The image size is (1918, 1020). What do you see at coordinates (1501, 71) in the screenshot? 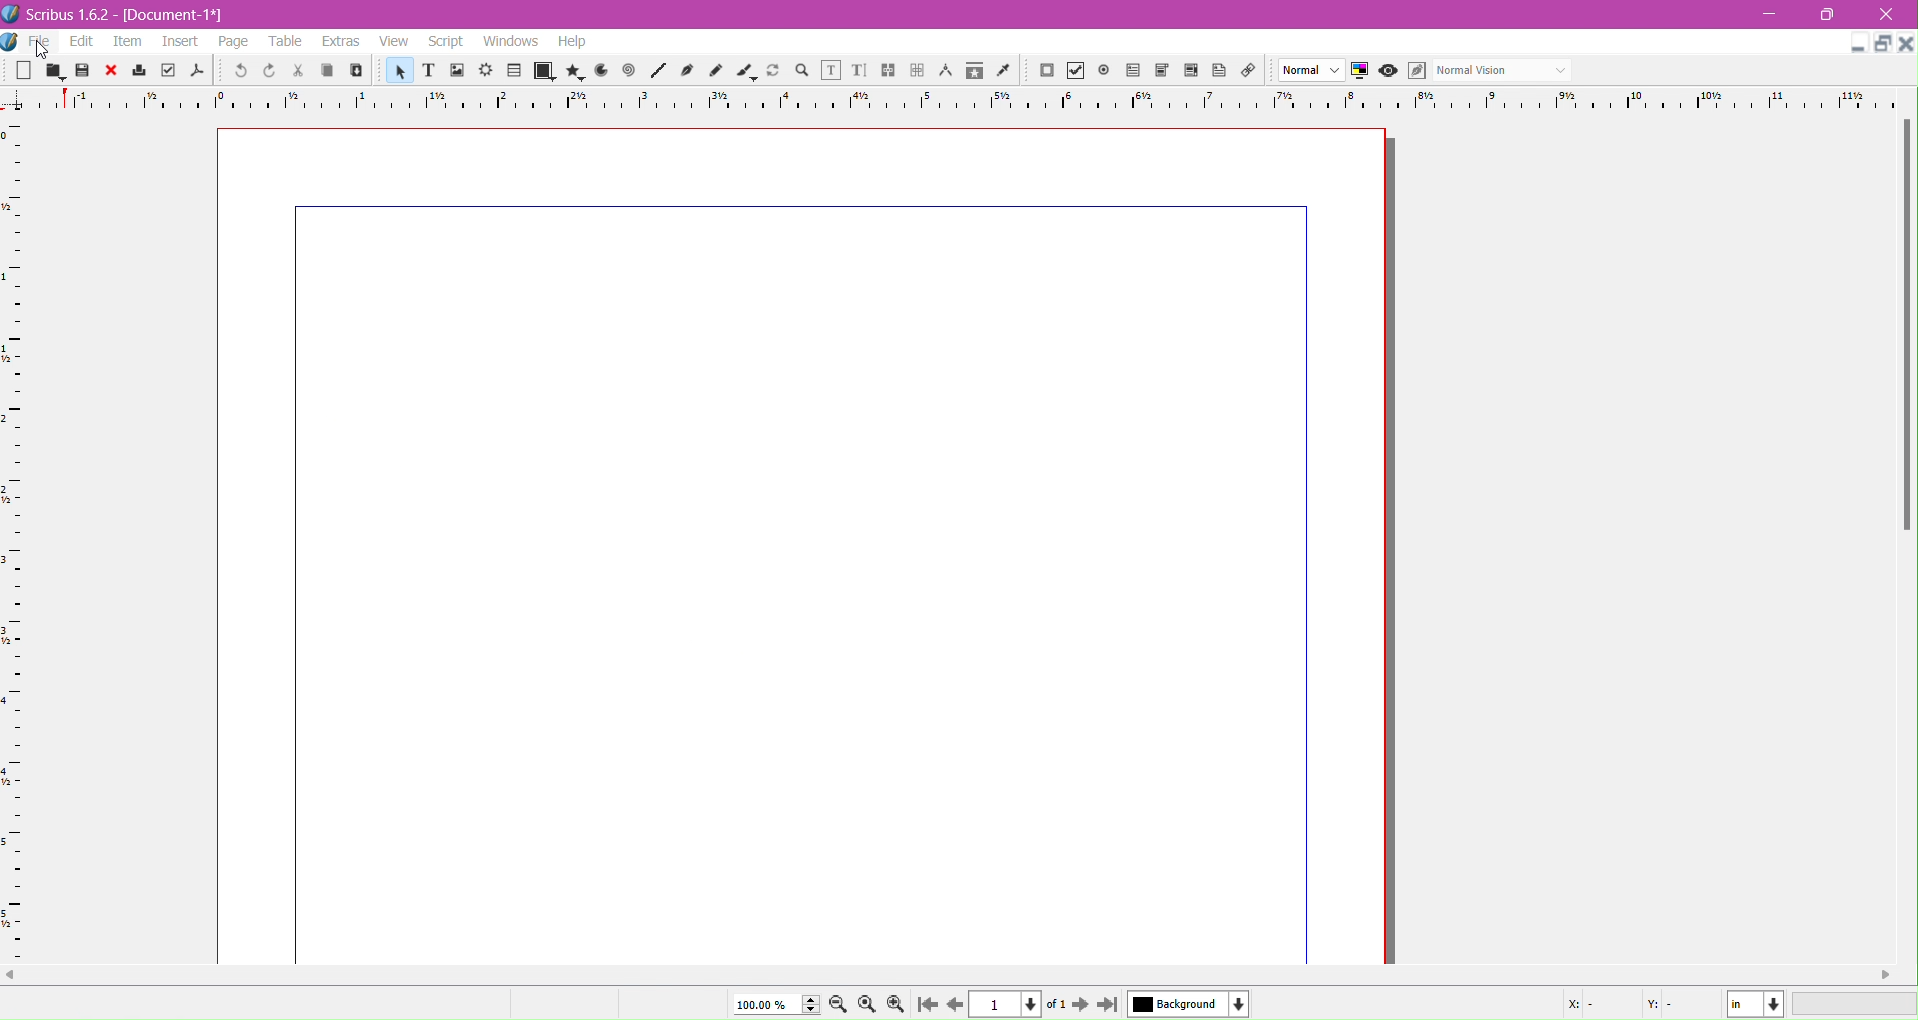
I see `visual appearance of the display` at bounding box center [1501, 71].